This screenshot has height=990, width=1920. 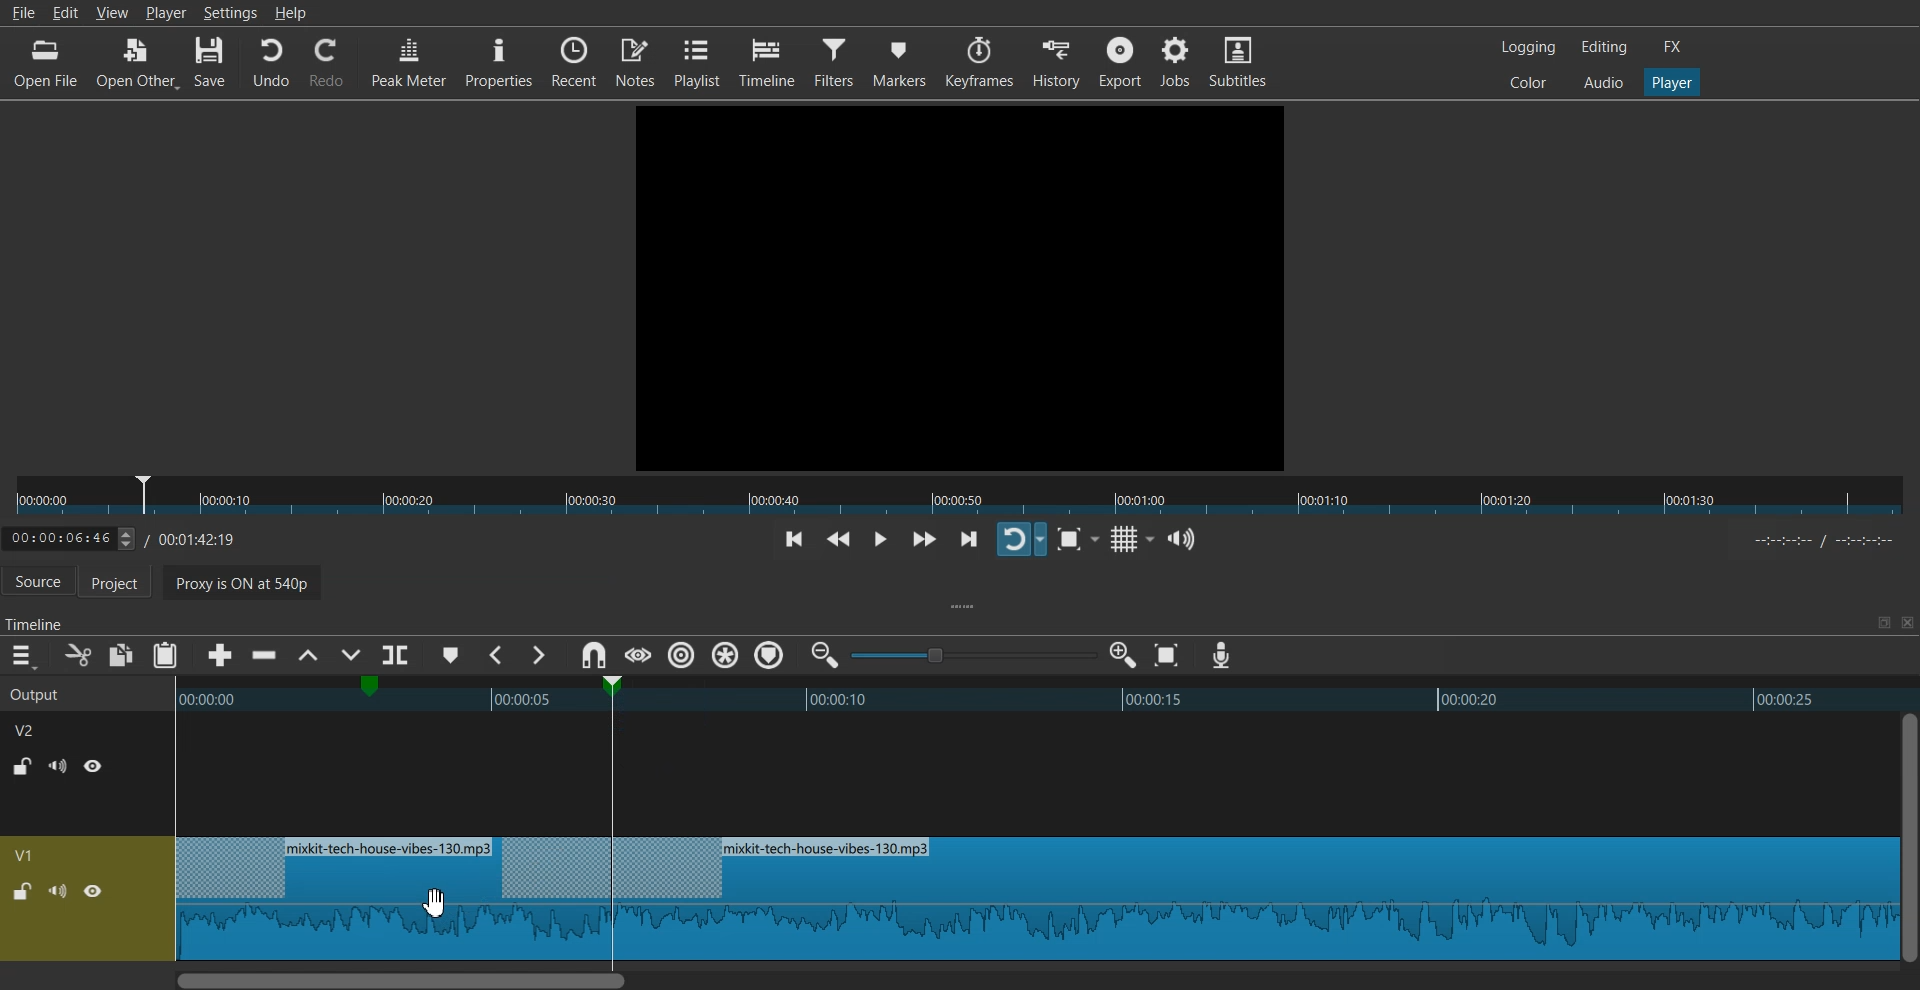 I want to click on V2, so click(x=35, y=728).